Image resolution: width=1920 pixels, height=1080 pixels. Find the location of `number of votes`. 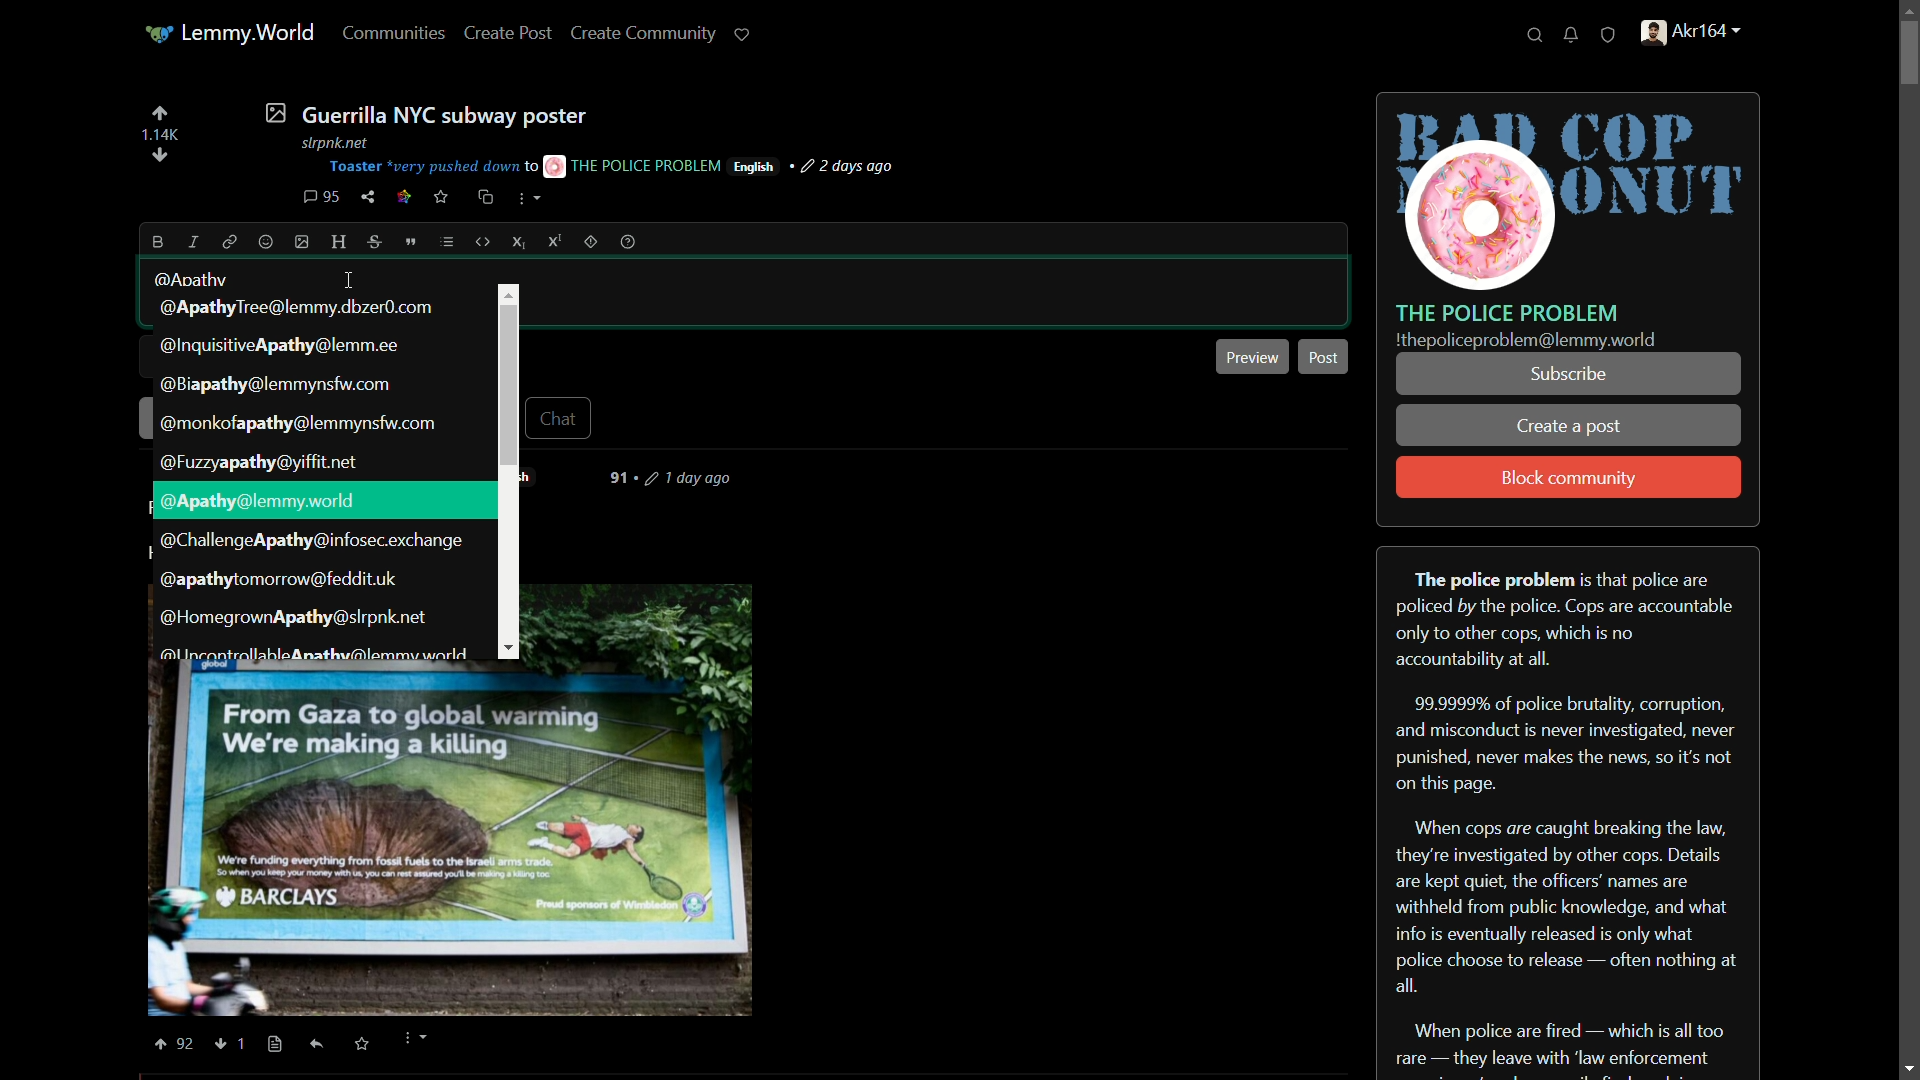

number of votes is located at coordinates (159, 135).